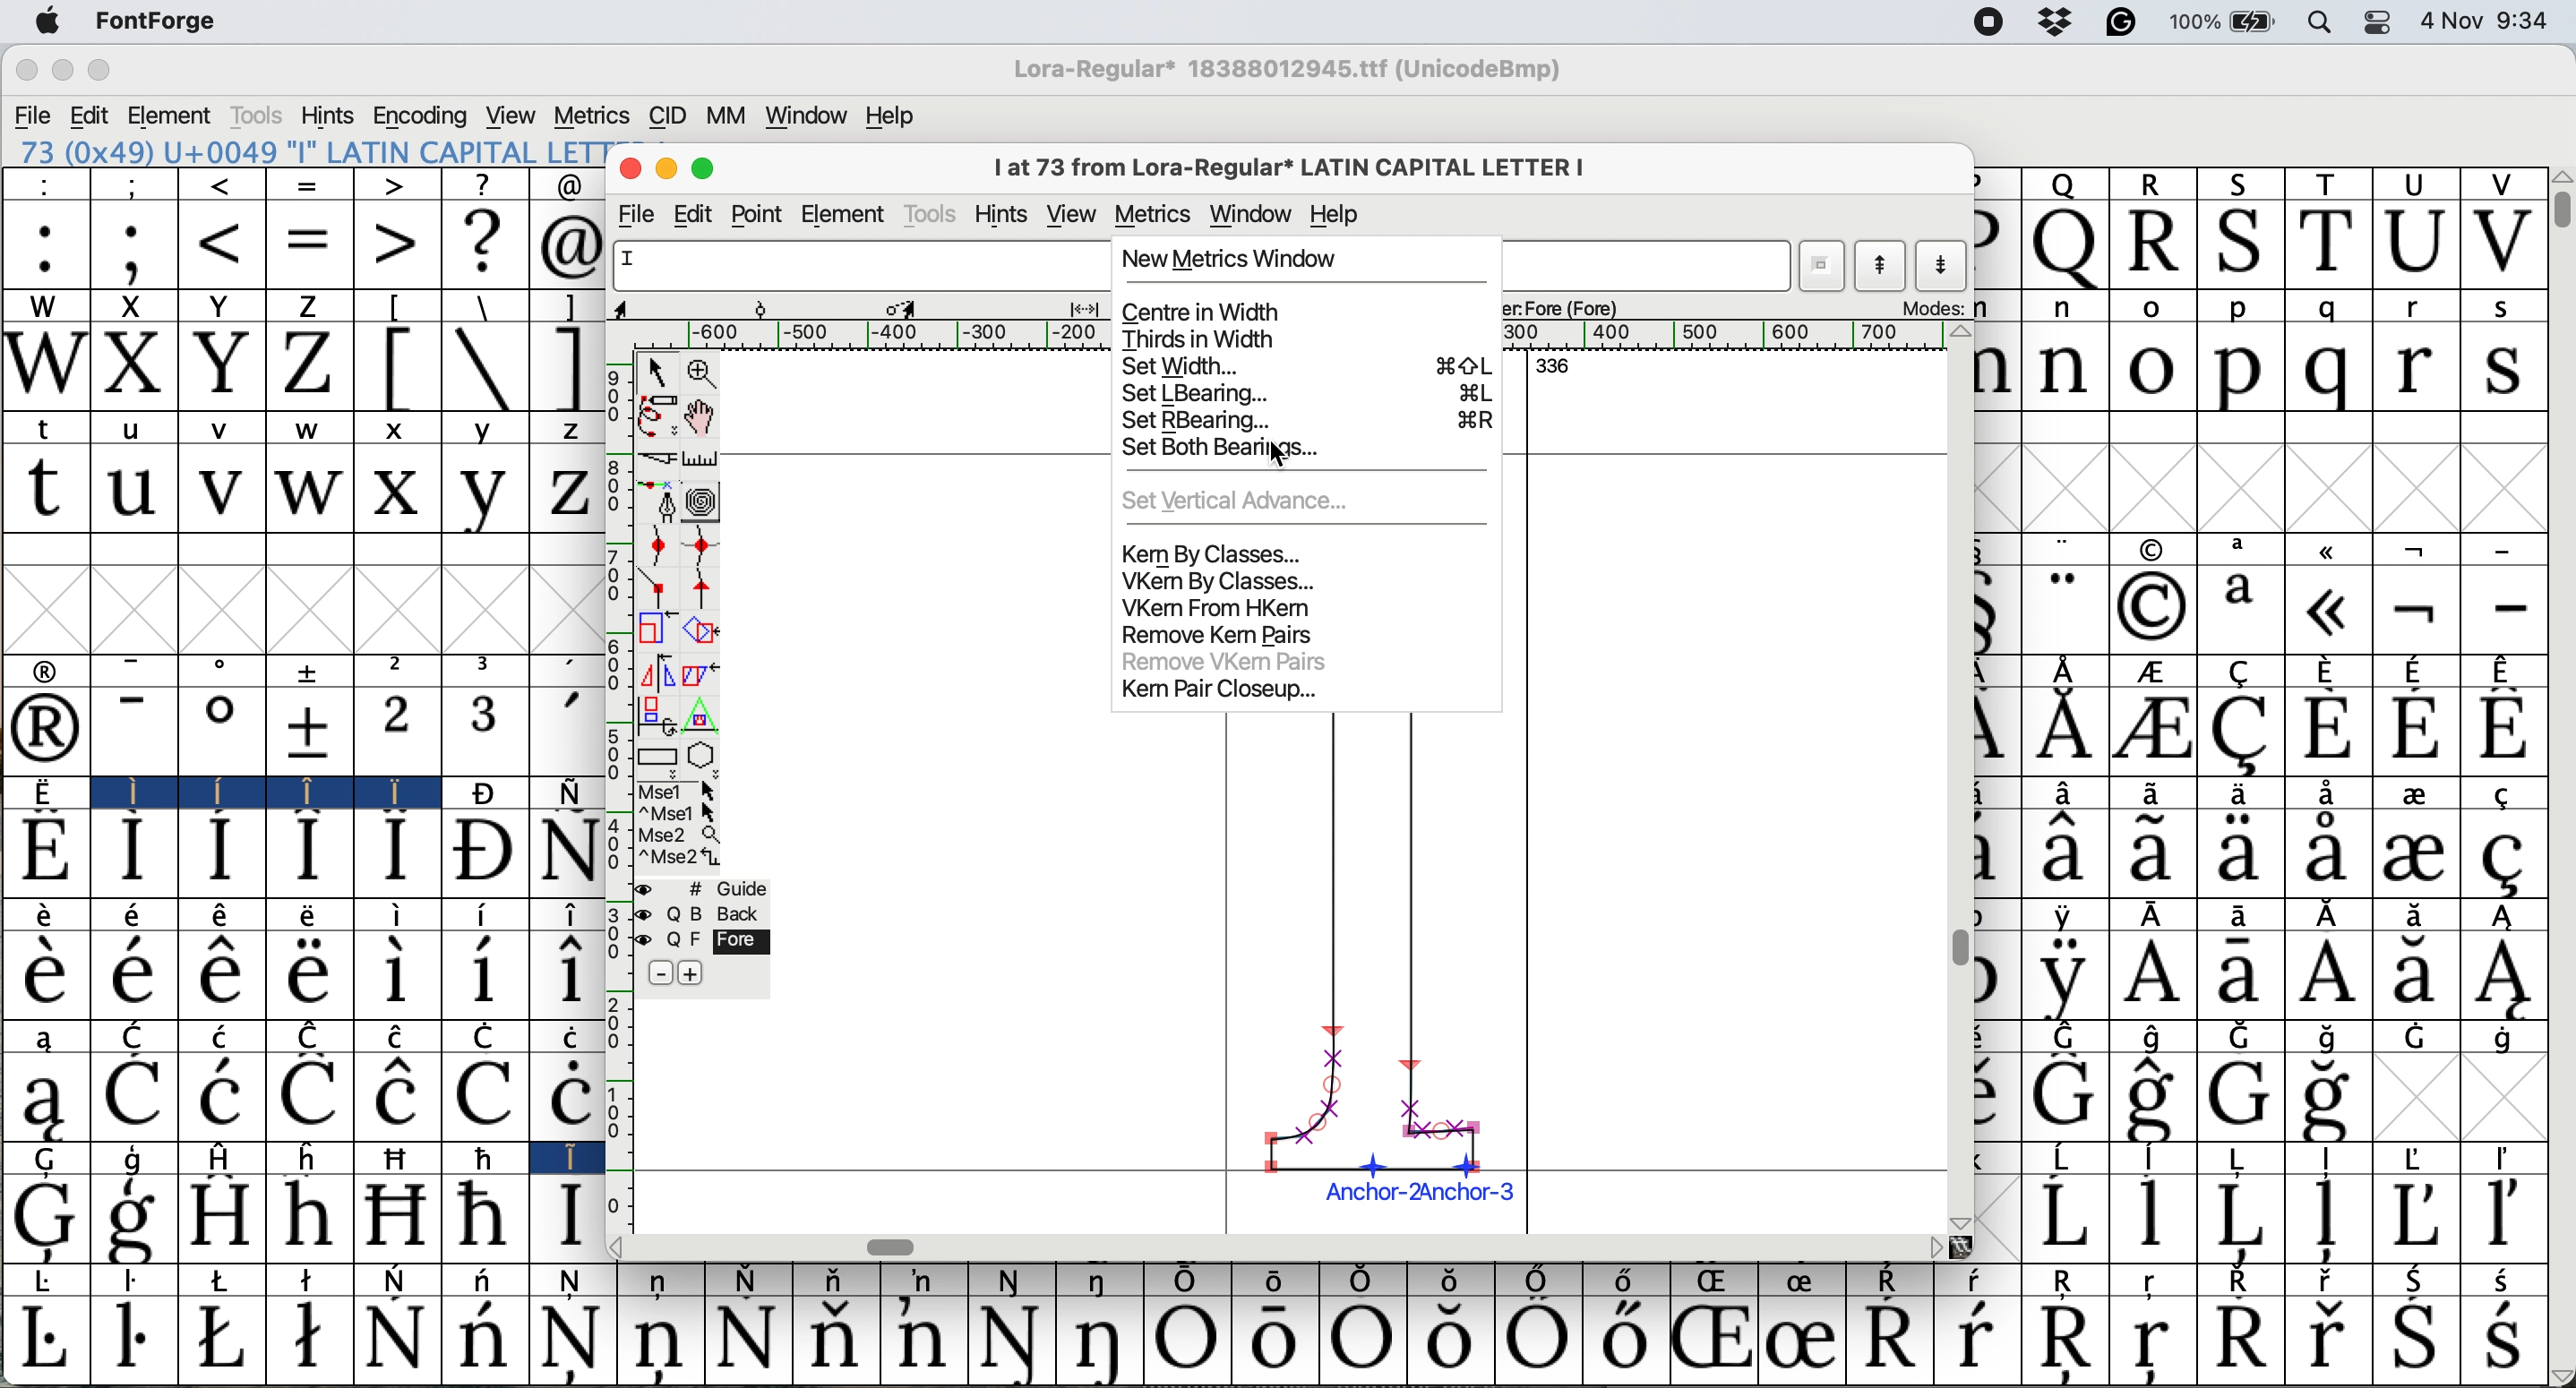 This screenshot has width=2576, height=1388. What do you see at coordinates (2422, 1280) in the screenshot?
I see `Symbol` at bounding box center [2422, 1280].